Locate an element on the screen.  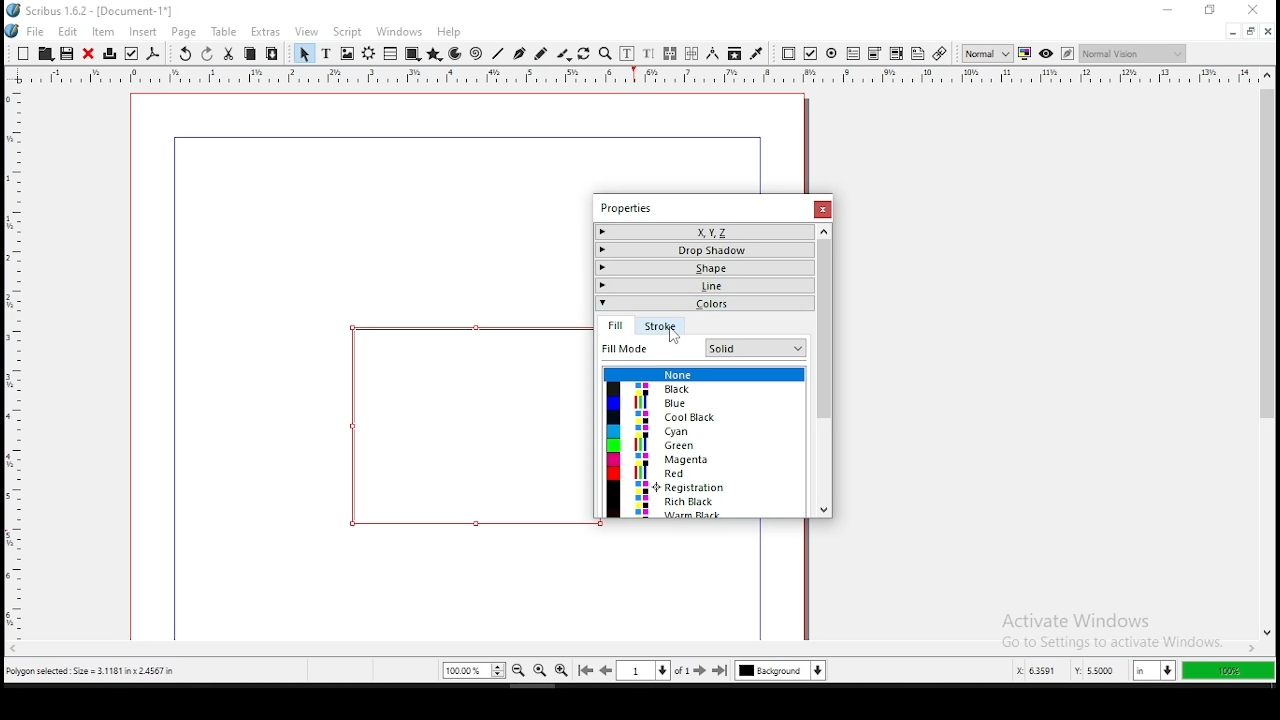
red is located at coordinates (705, 472).